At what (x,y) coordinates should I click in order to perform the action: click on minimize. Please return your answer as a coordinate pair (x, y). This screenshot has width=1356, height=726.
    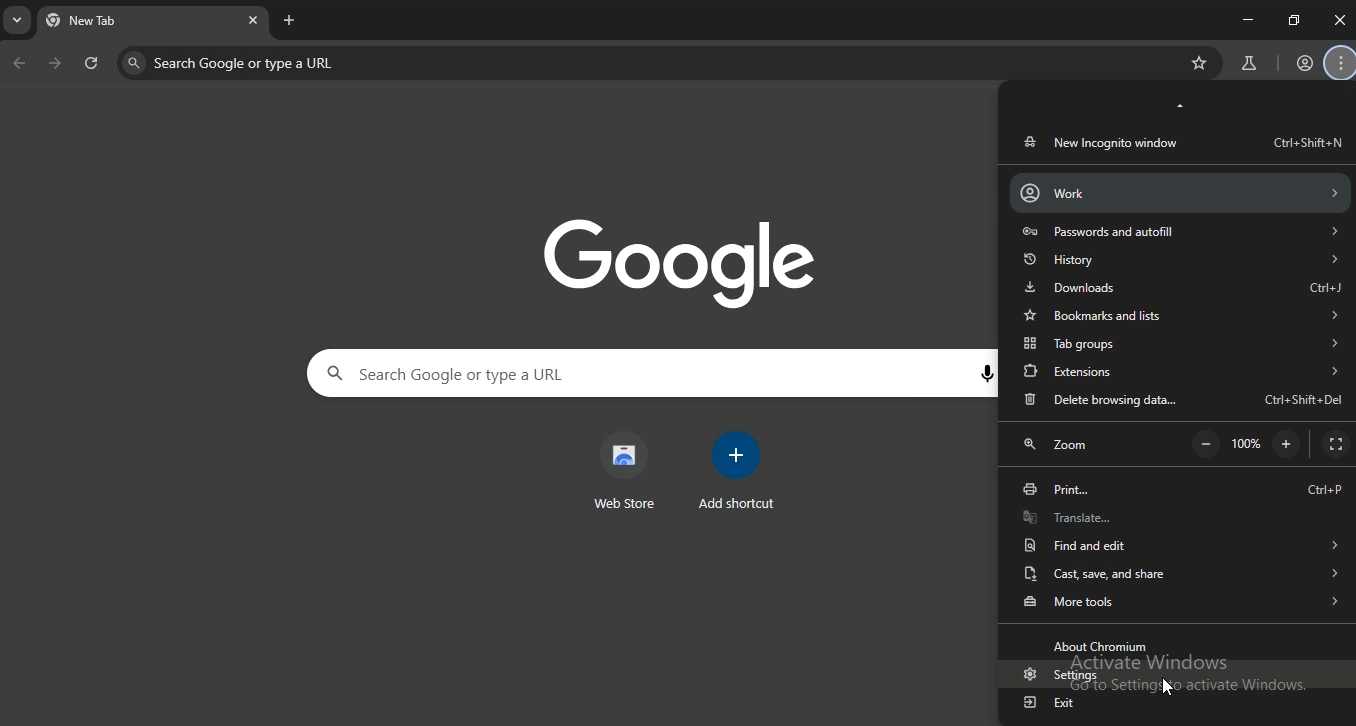
    Looking at the image, I should click on (1244, 18).